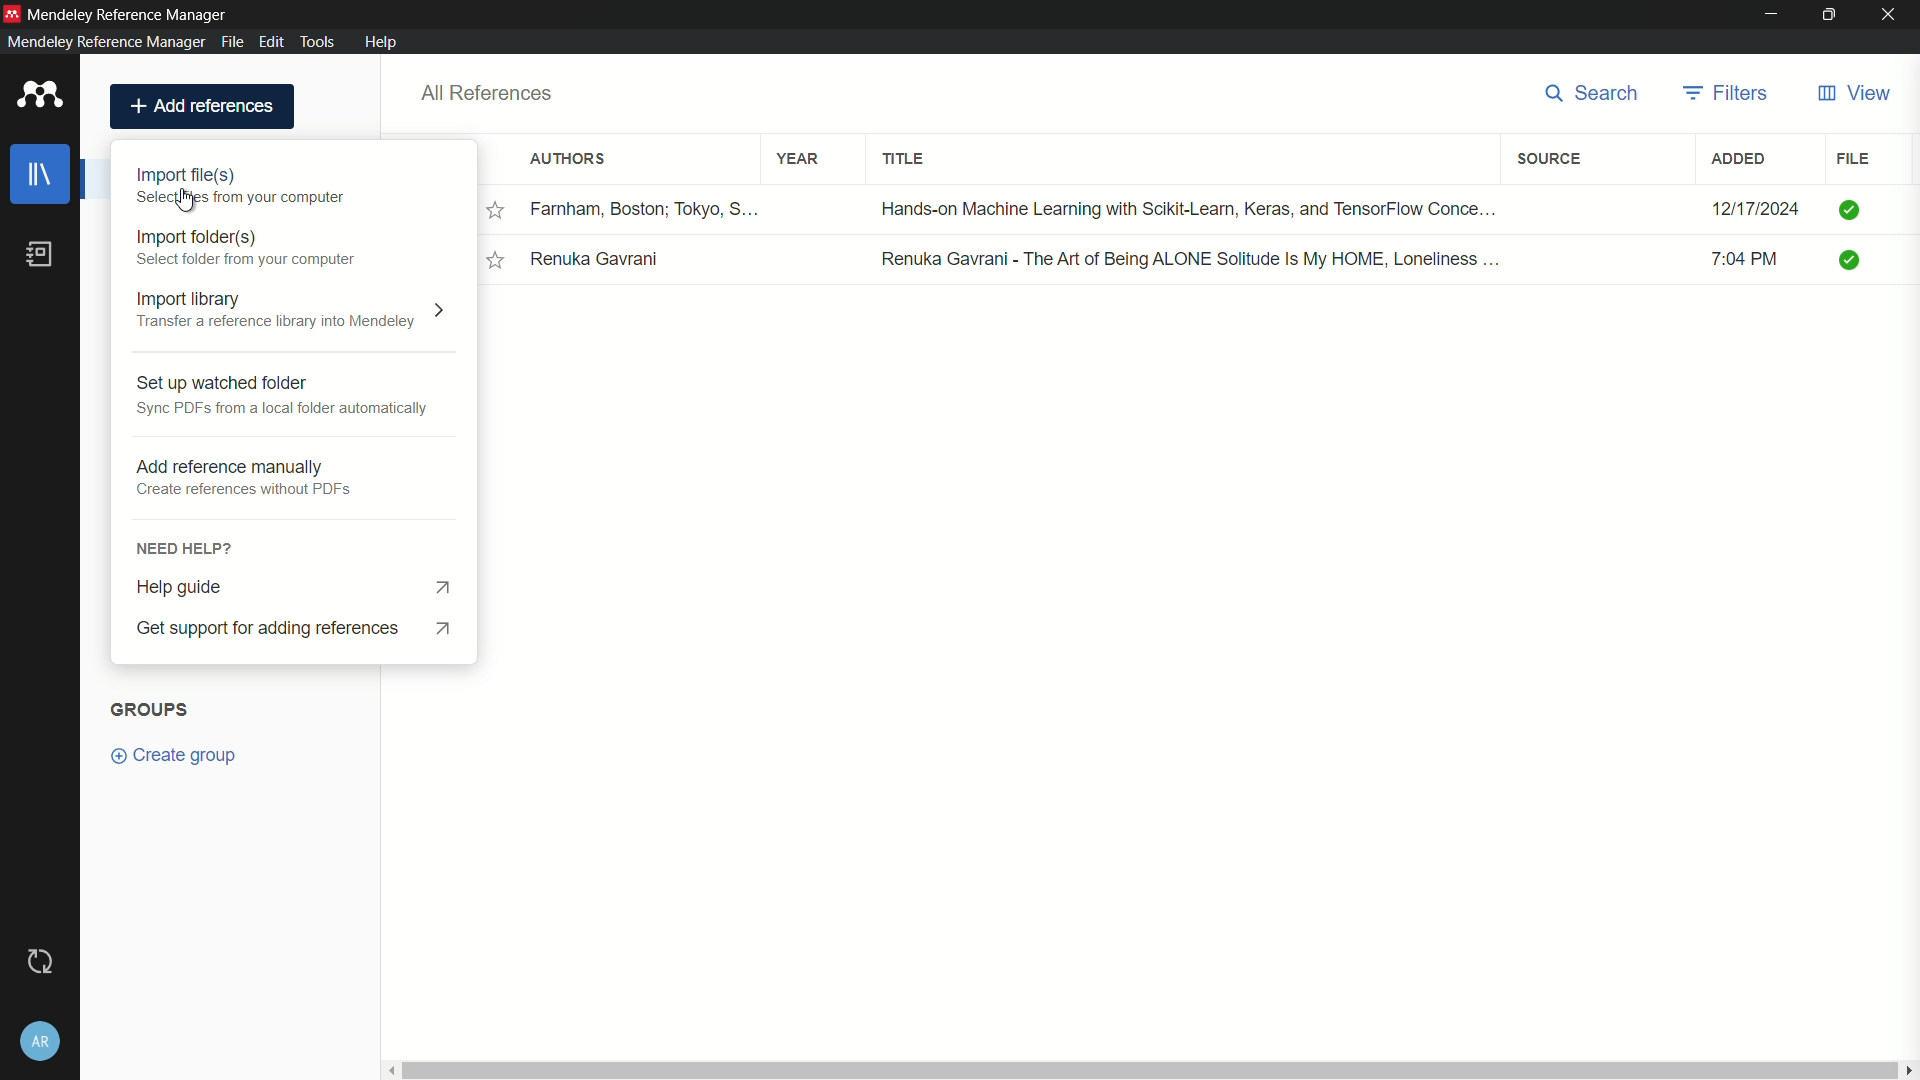 This screenshot has width=1920, height=1080. What do you see at coordinates (496, 260) in the screenshot?
I see `favorites` at bounding box center [496, 260].